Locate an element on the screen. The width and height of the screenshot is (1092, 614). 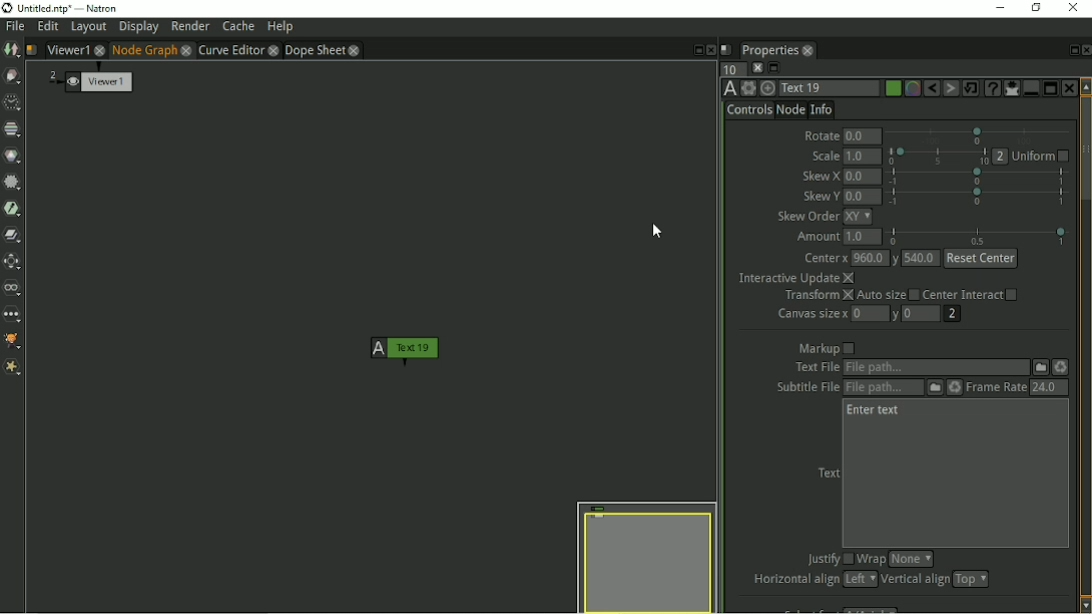
Clear all panels is located at coordinates (756, 68).